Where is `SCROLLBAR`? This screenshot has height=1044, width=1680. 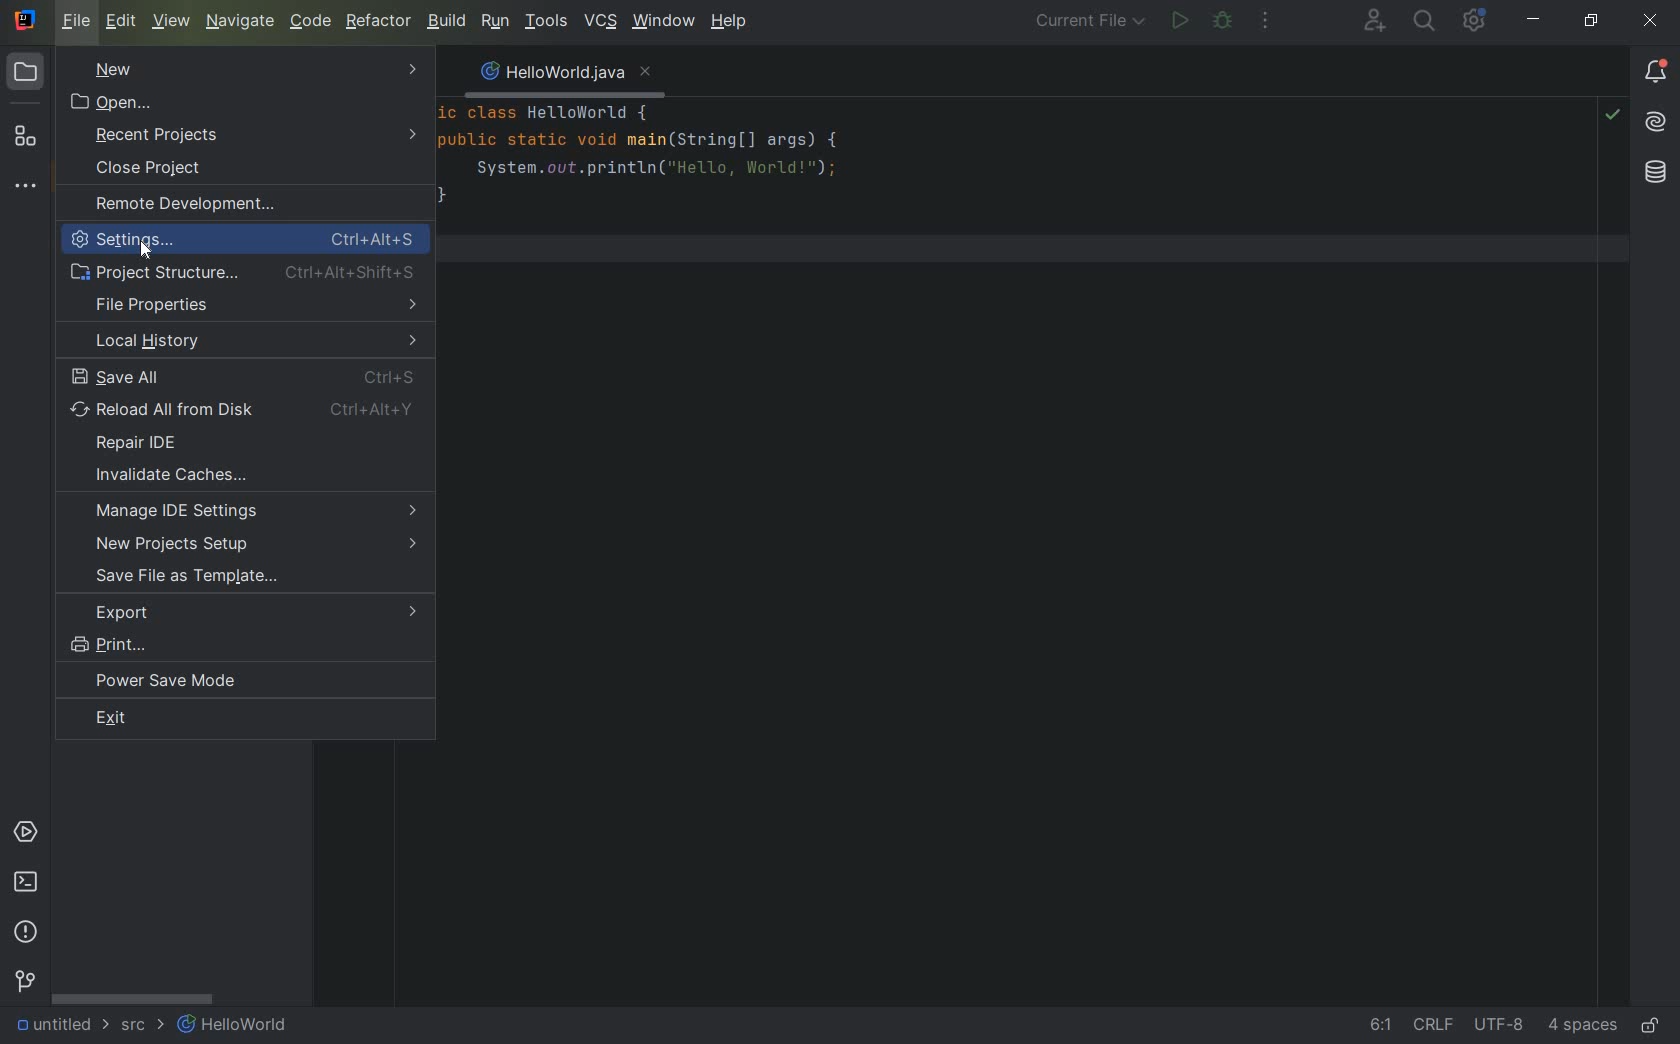
SCROLLBAR is located at coordinates (133, 998).